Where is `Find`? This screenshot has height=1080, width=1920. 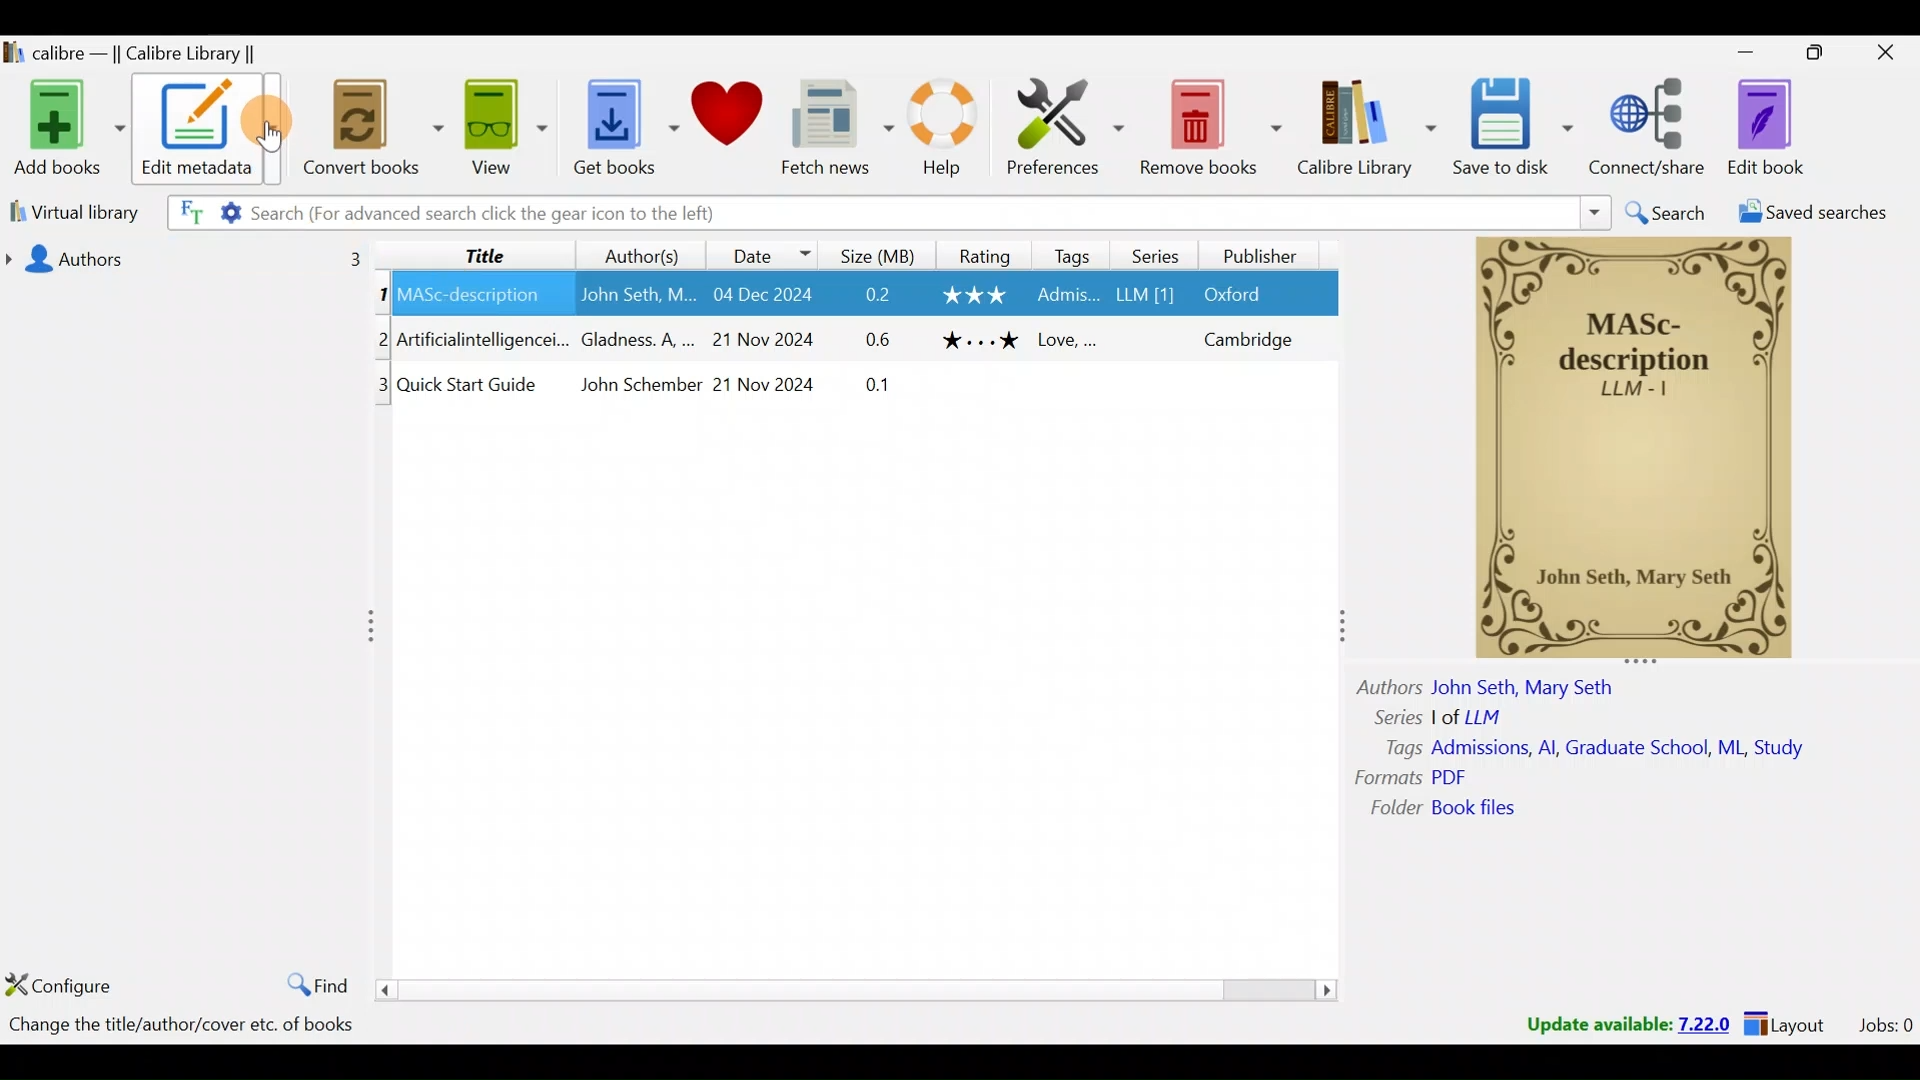
Find is located at coordinates (313, 982).